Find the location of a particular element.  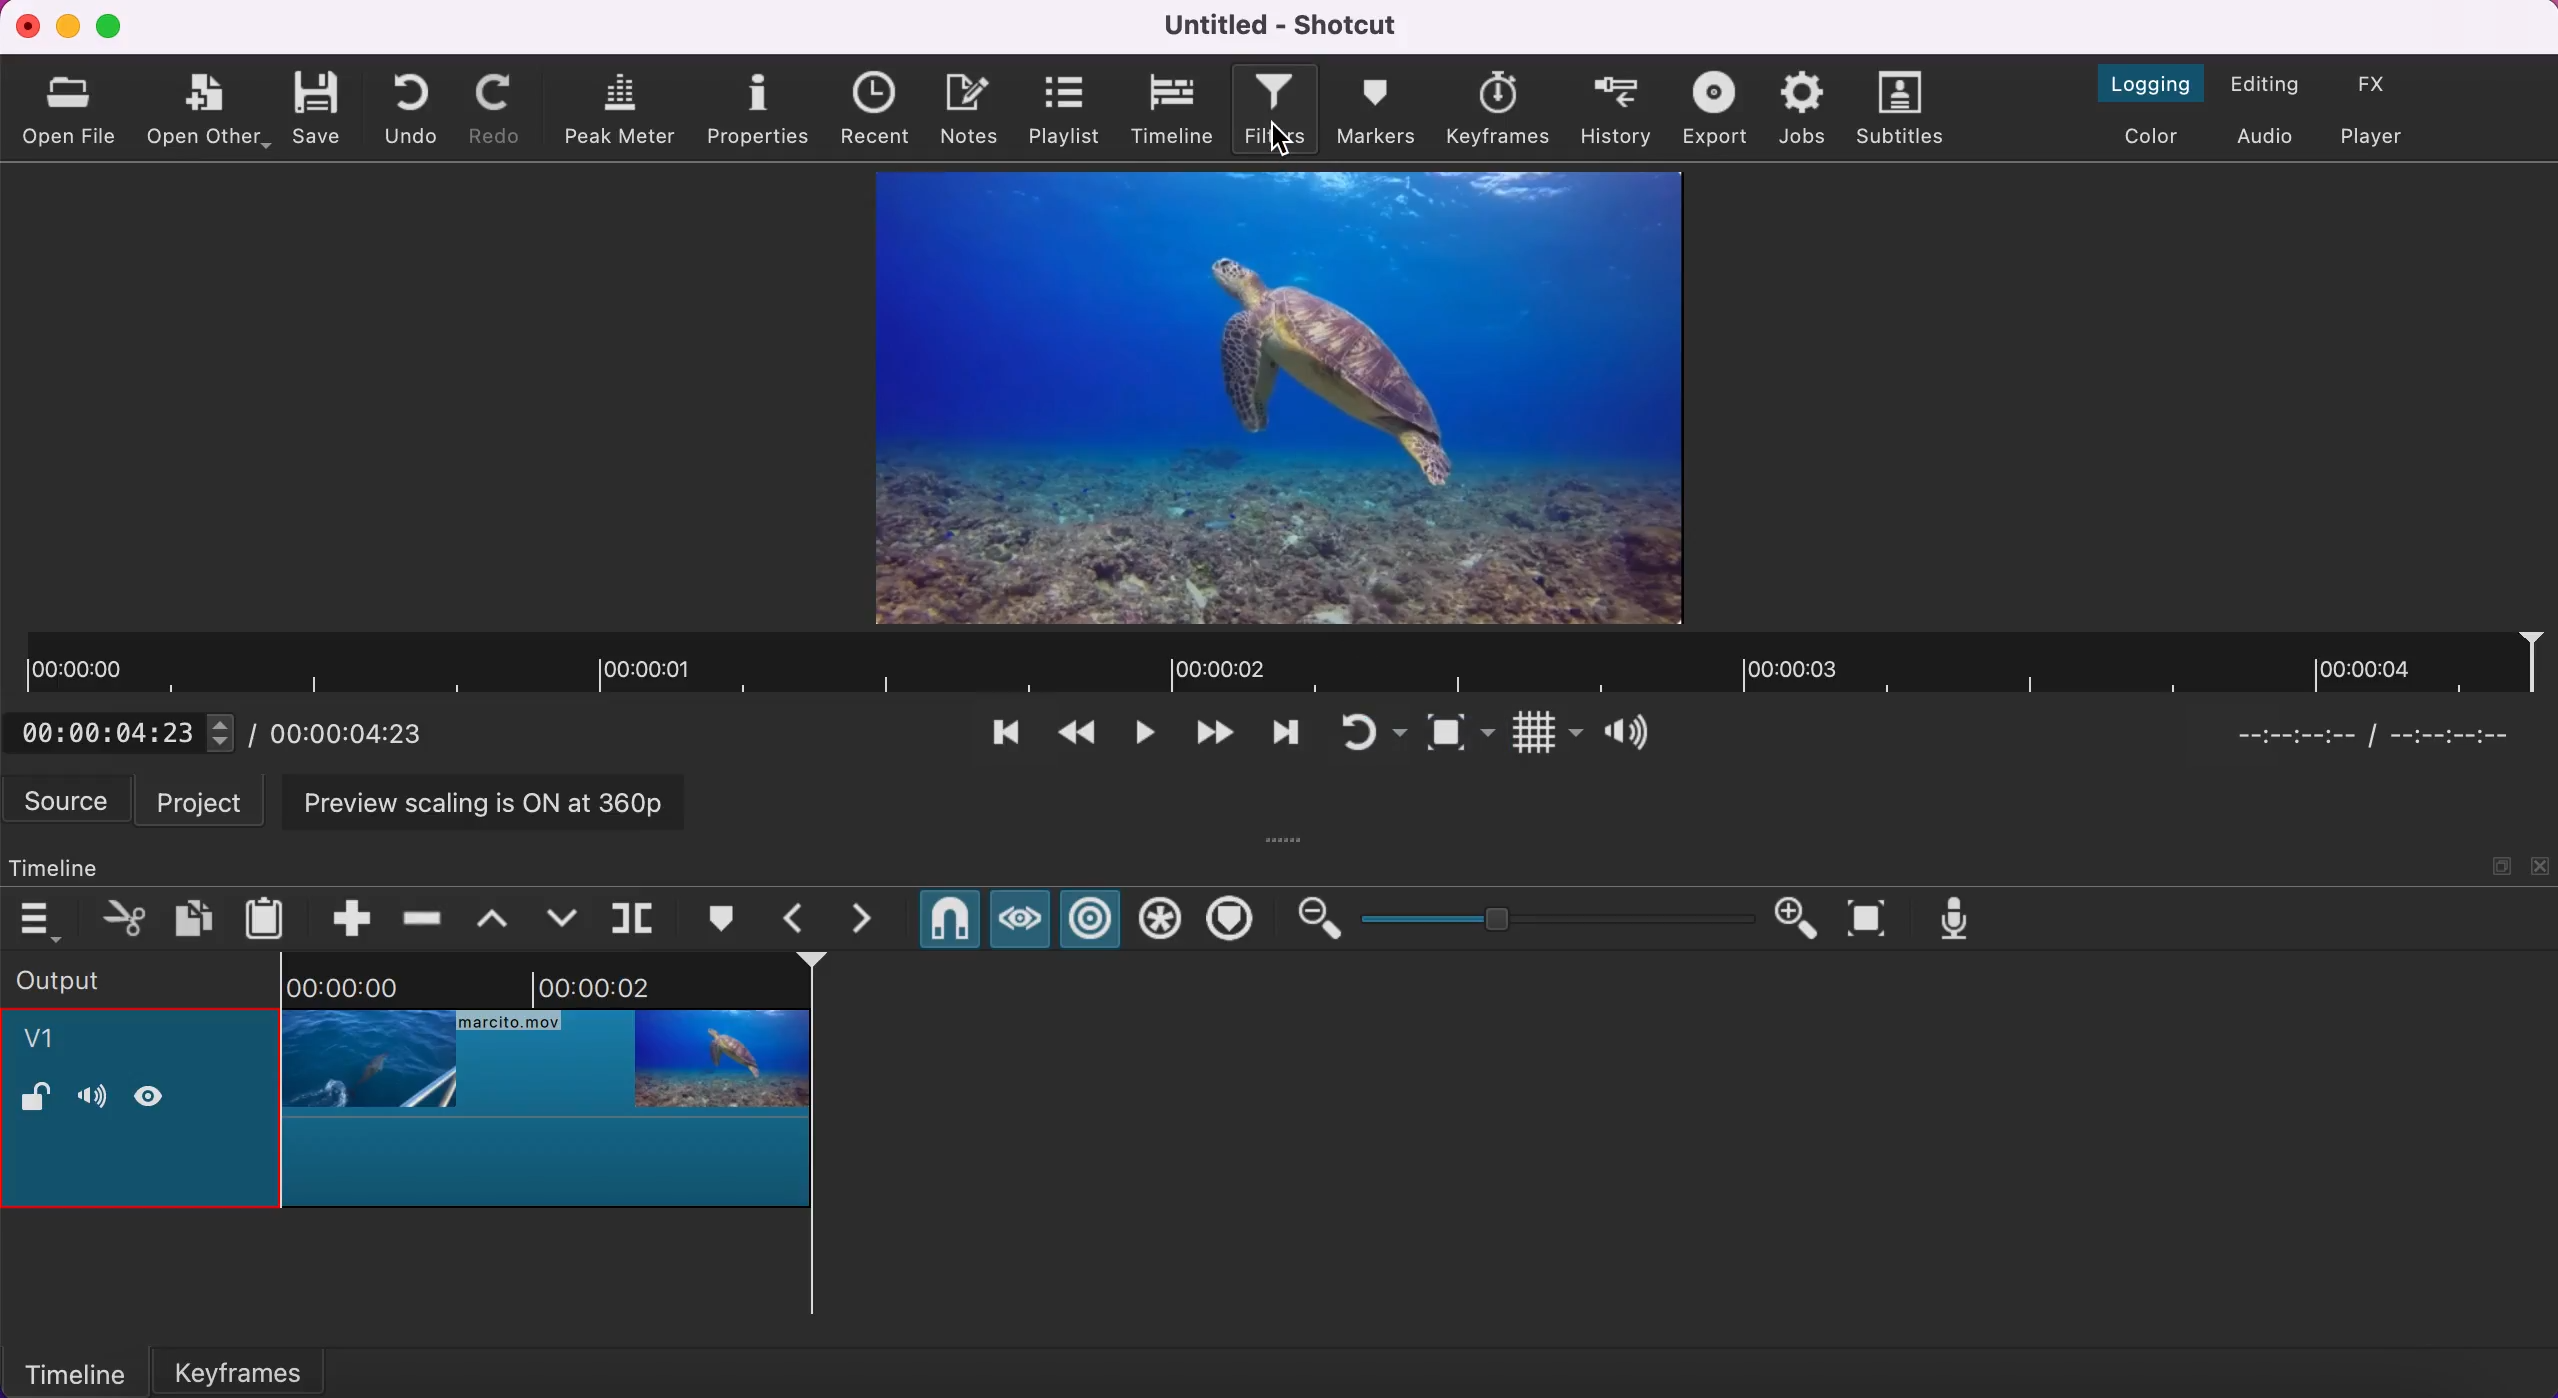

toggle play or pause is located at coordinates (1145, 739).